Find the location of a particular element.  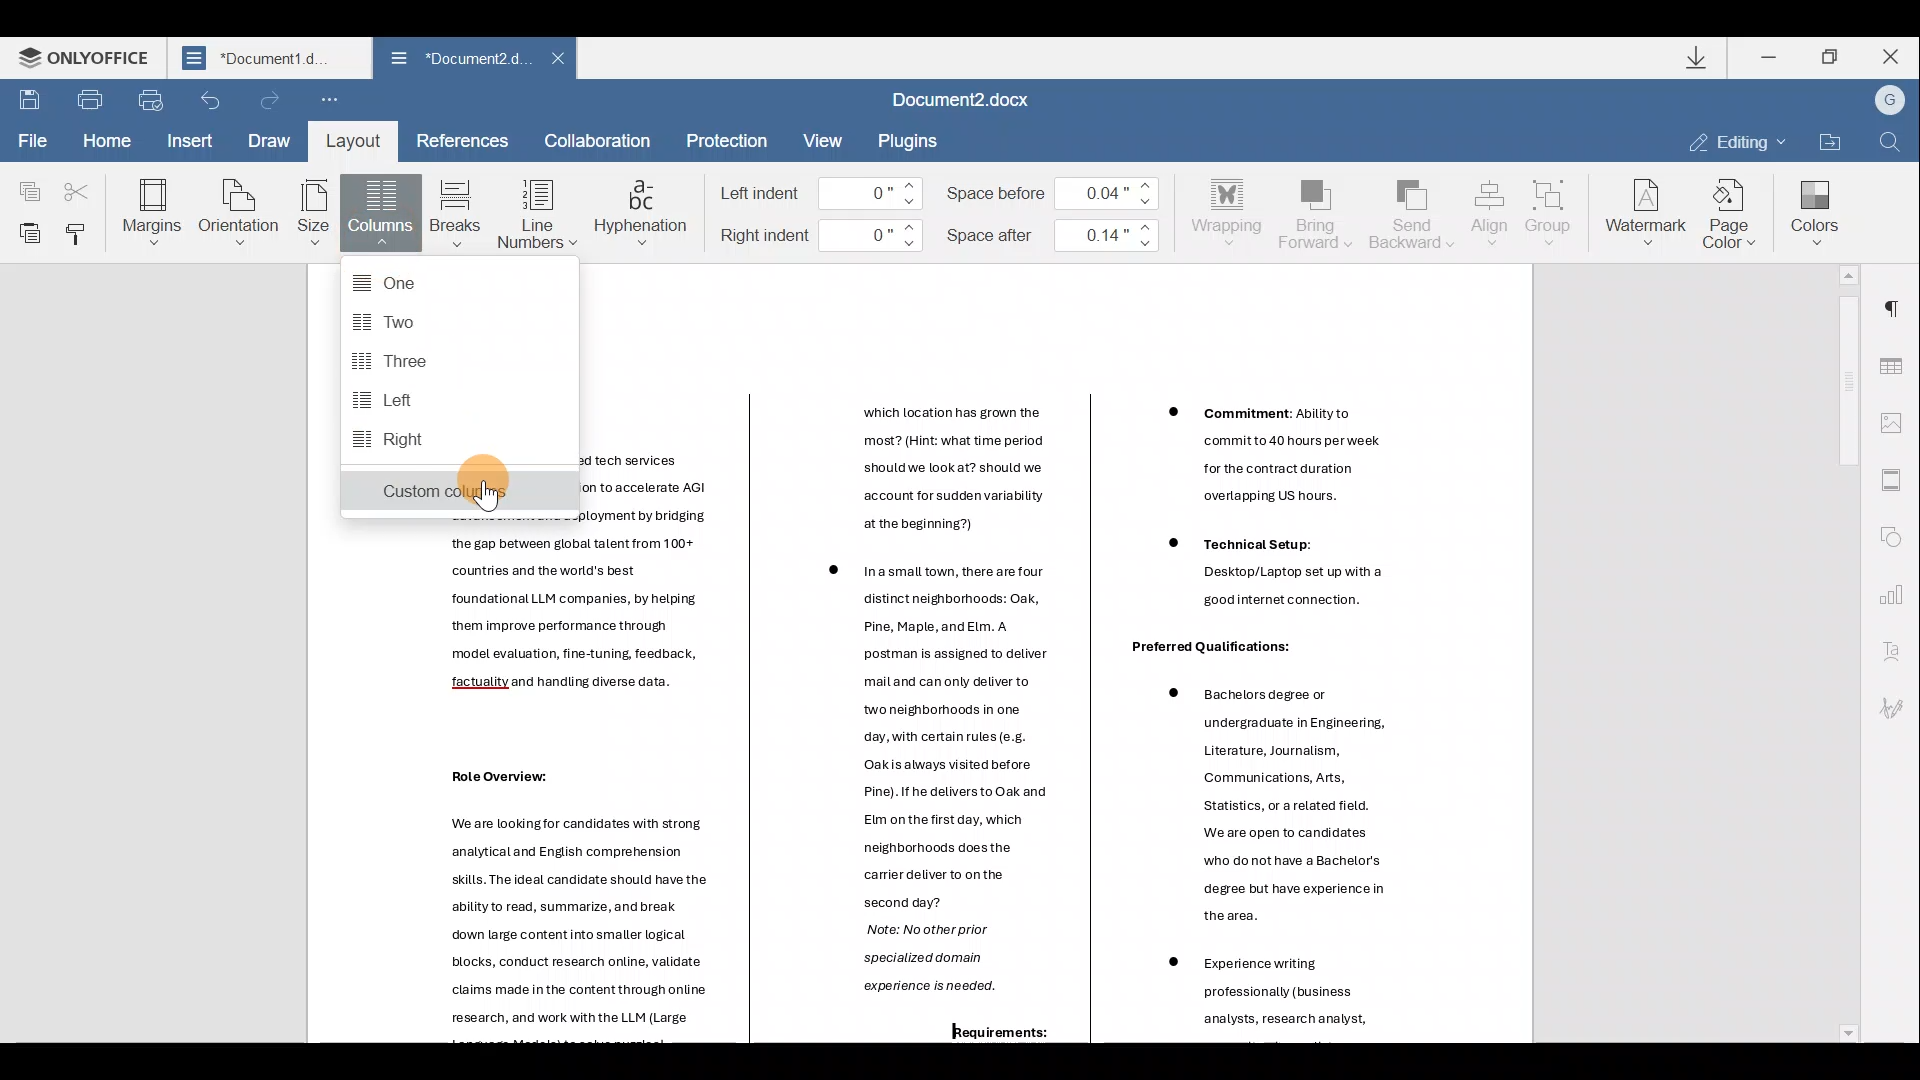

Header & footer settings is located at coordinates (1896, 485).